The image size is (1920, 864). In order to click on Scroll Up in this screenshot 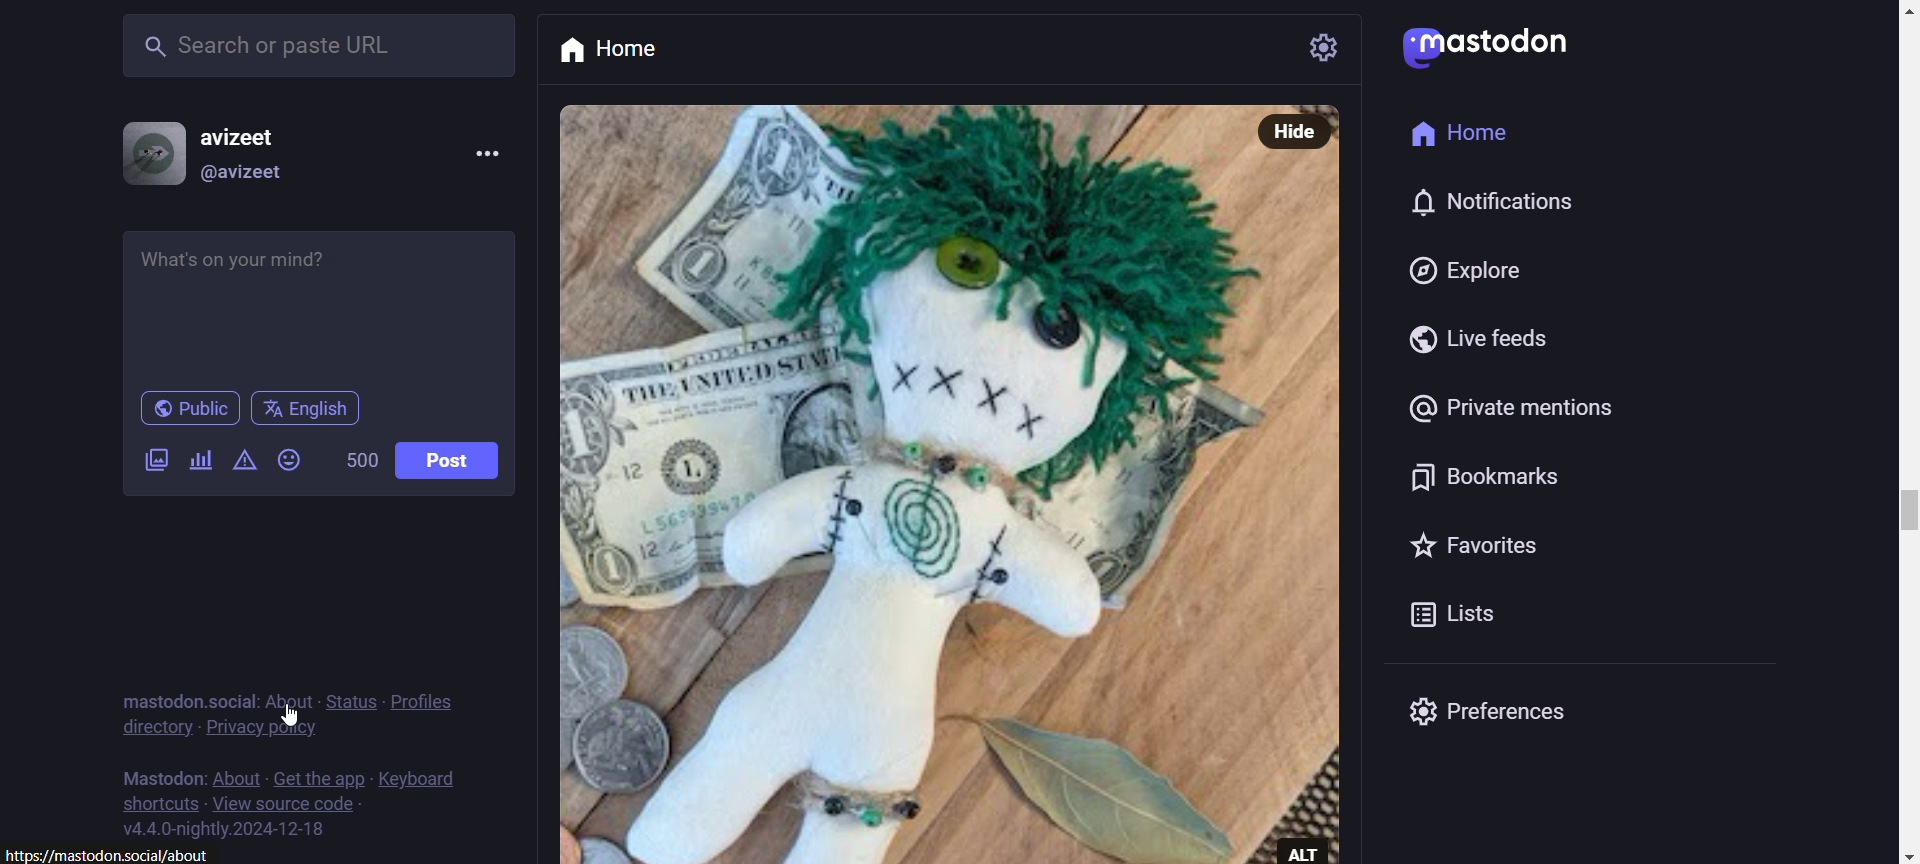, I will do `click(1897, 12)`.